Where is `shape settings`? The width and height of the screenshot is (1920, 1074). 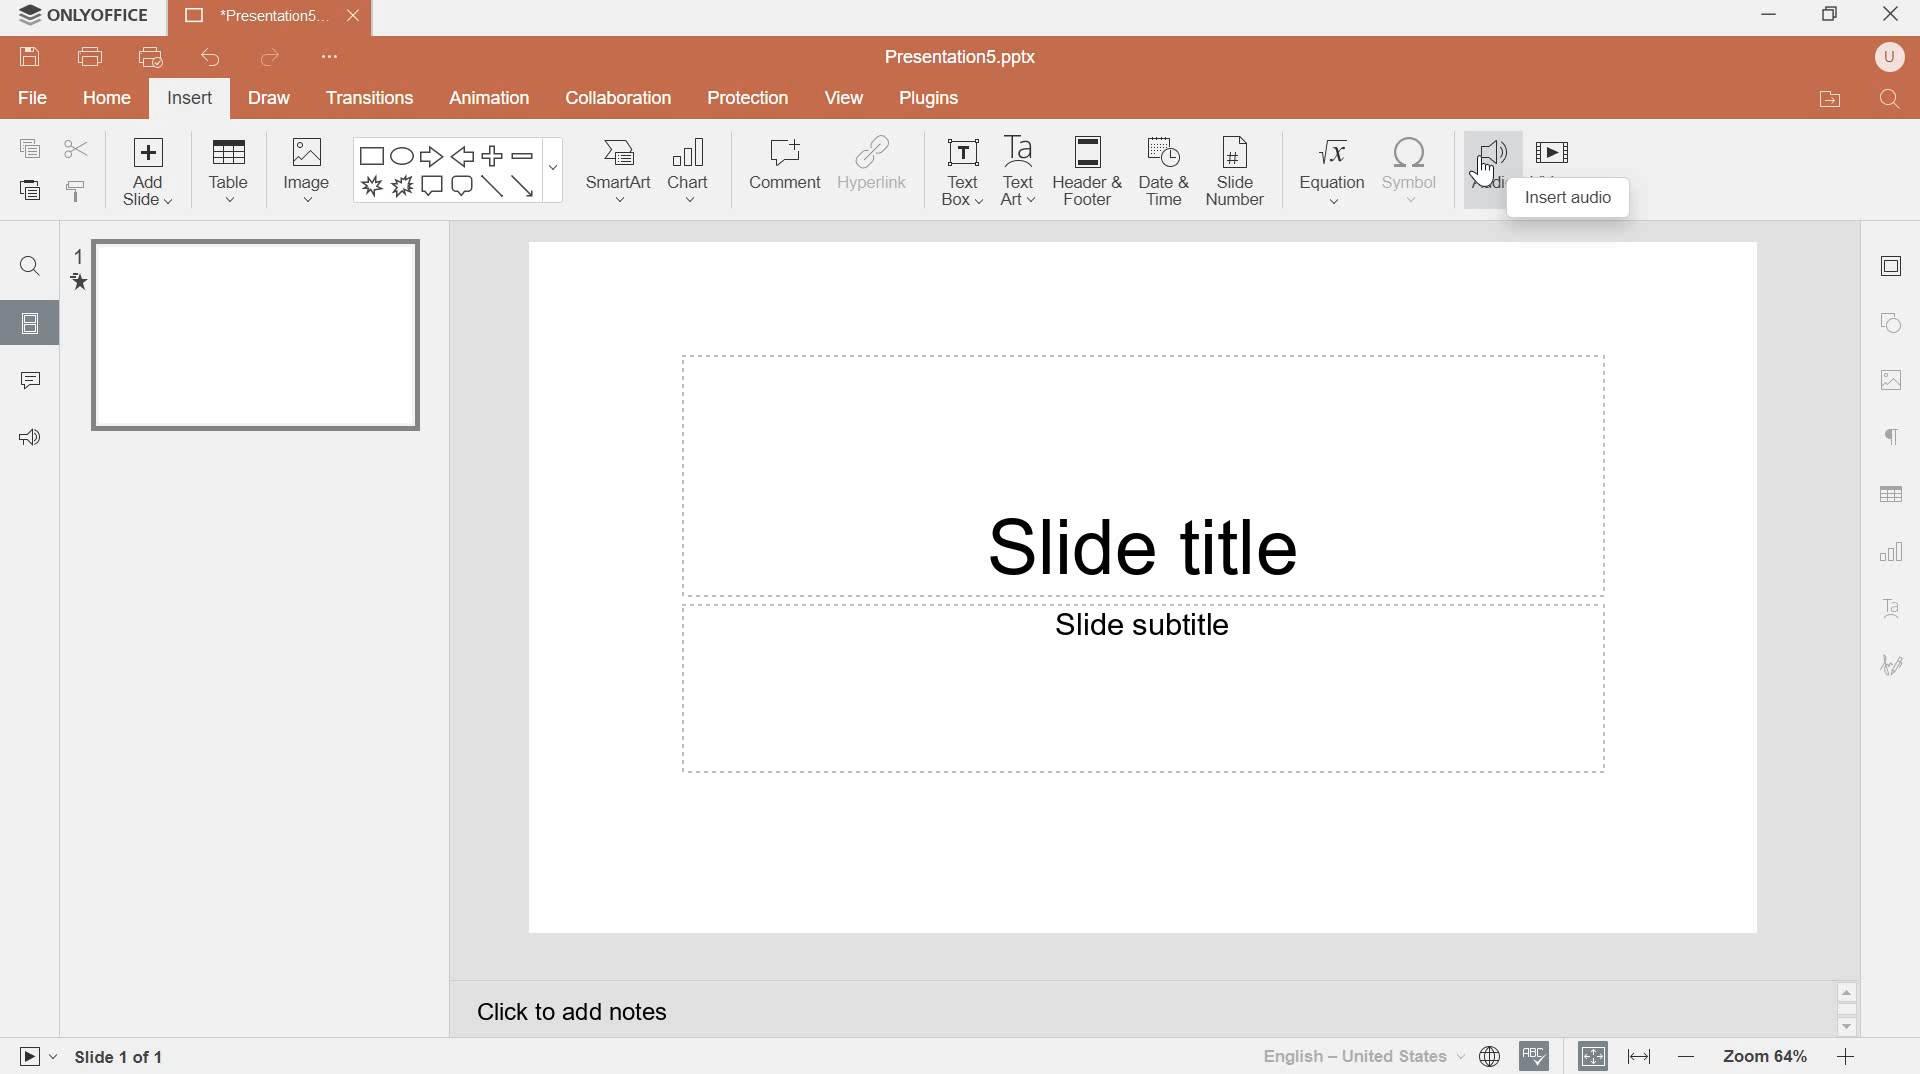
shape settings is located at coordinates (1889, 324).